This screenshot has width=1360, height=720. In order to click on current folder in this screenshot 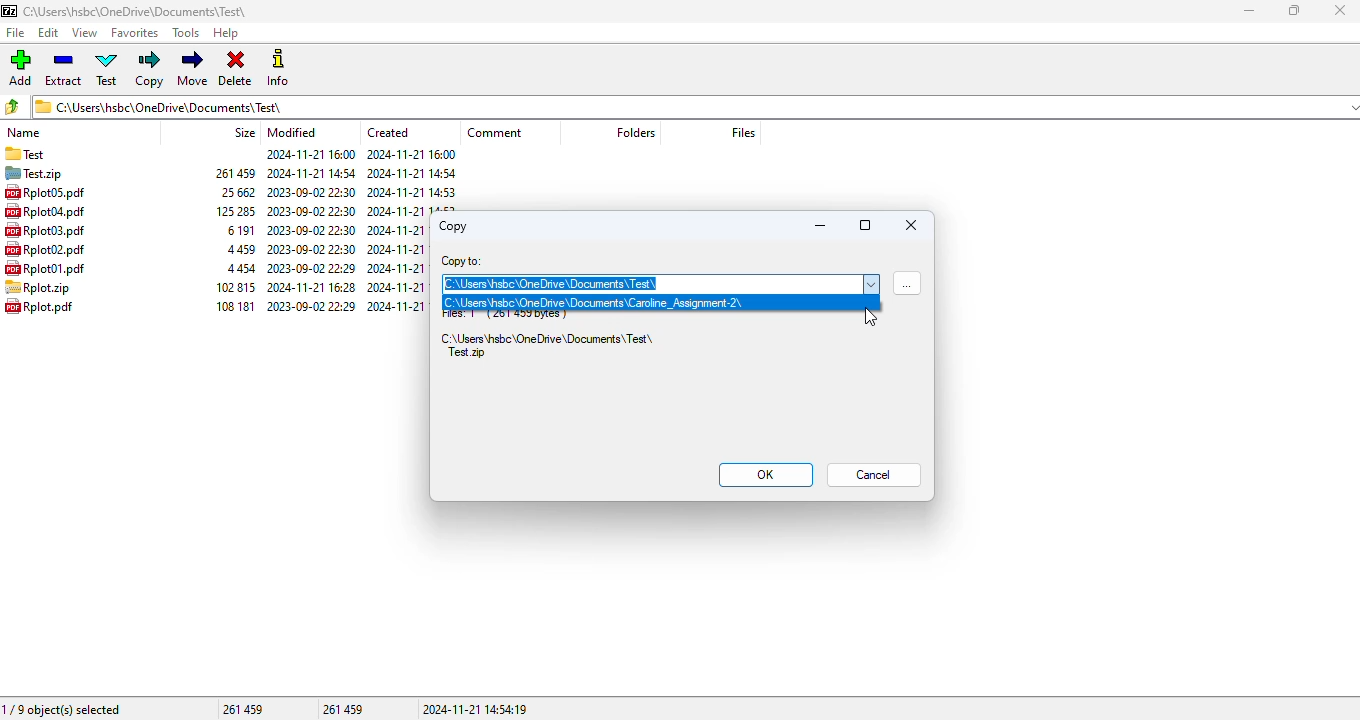, I will do `click(694, 107)`.